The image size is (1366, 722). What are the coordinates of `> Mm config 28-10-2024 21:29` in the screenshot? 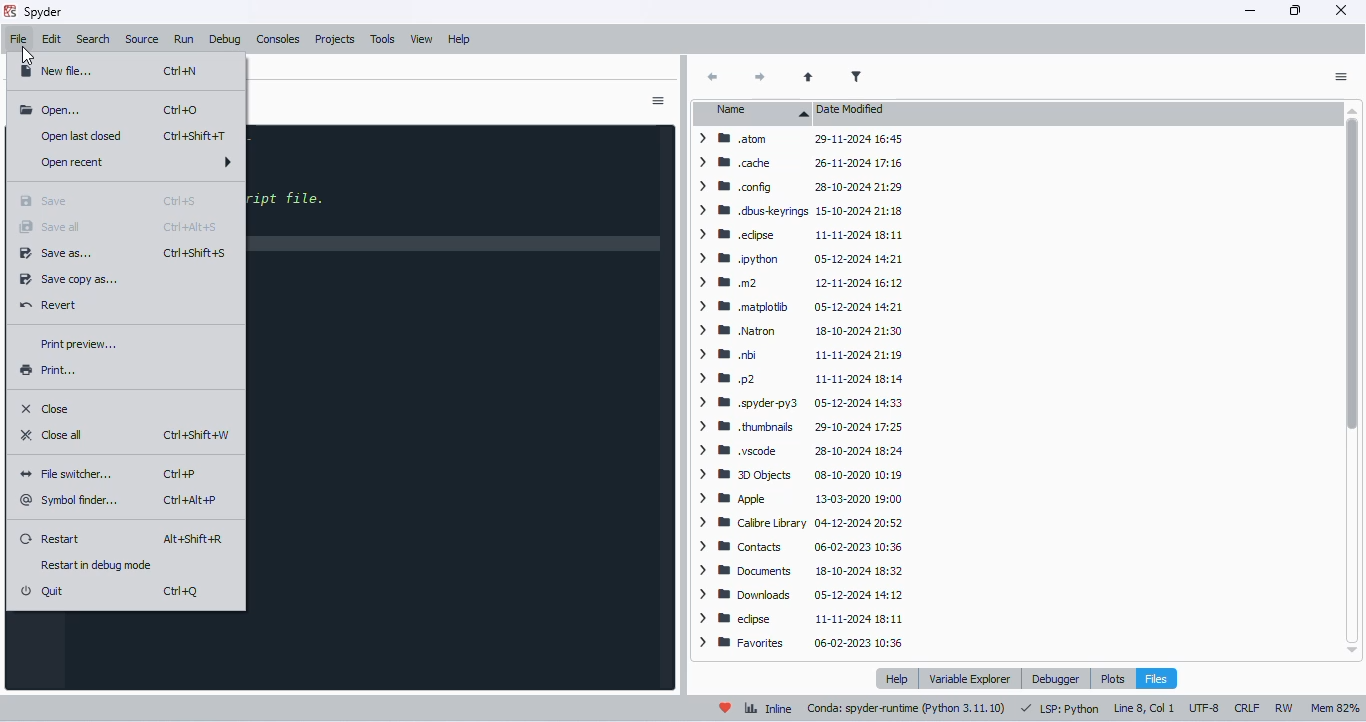 It's located at (796, 186).